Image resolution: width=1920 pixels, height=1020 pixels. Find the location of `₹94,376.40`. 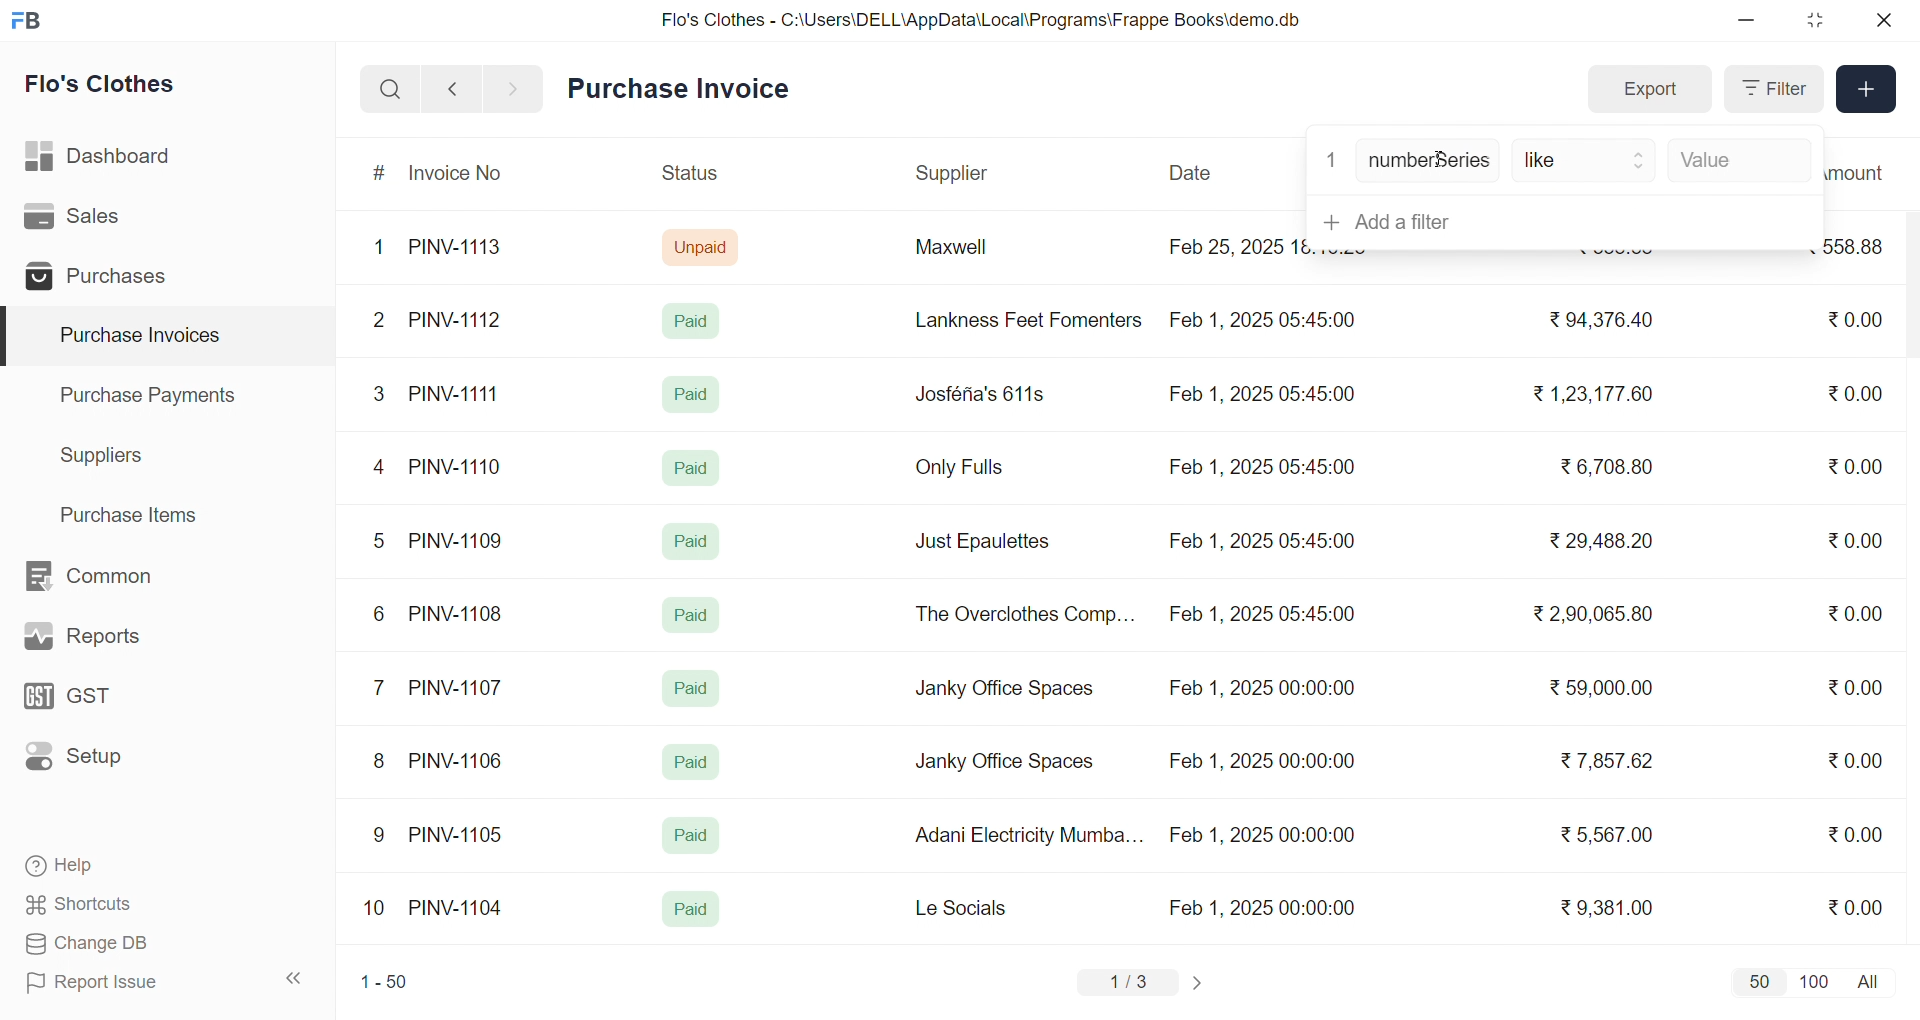

₹94,376.40 is located at coordinates (1596, 321).